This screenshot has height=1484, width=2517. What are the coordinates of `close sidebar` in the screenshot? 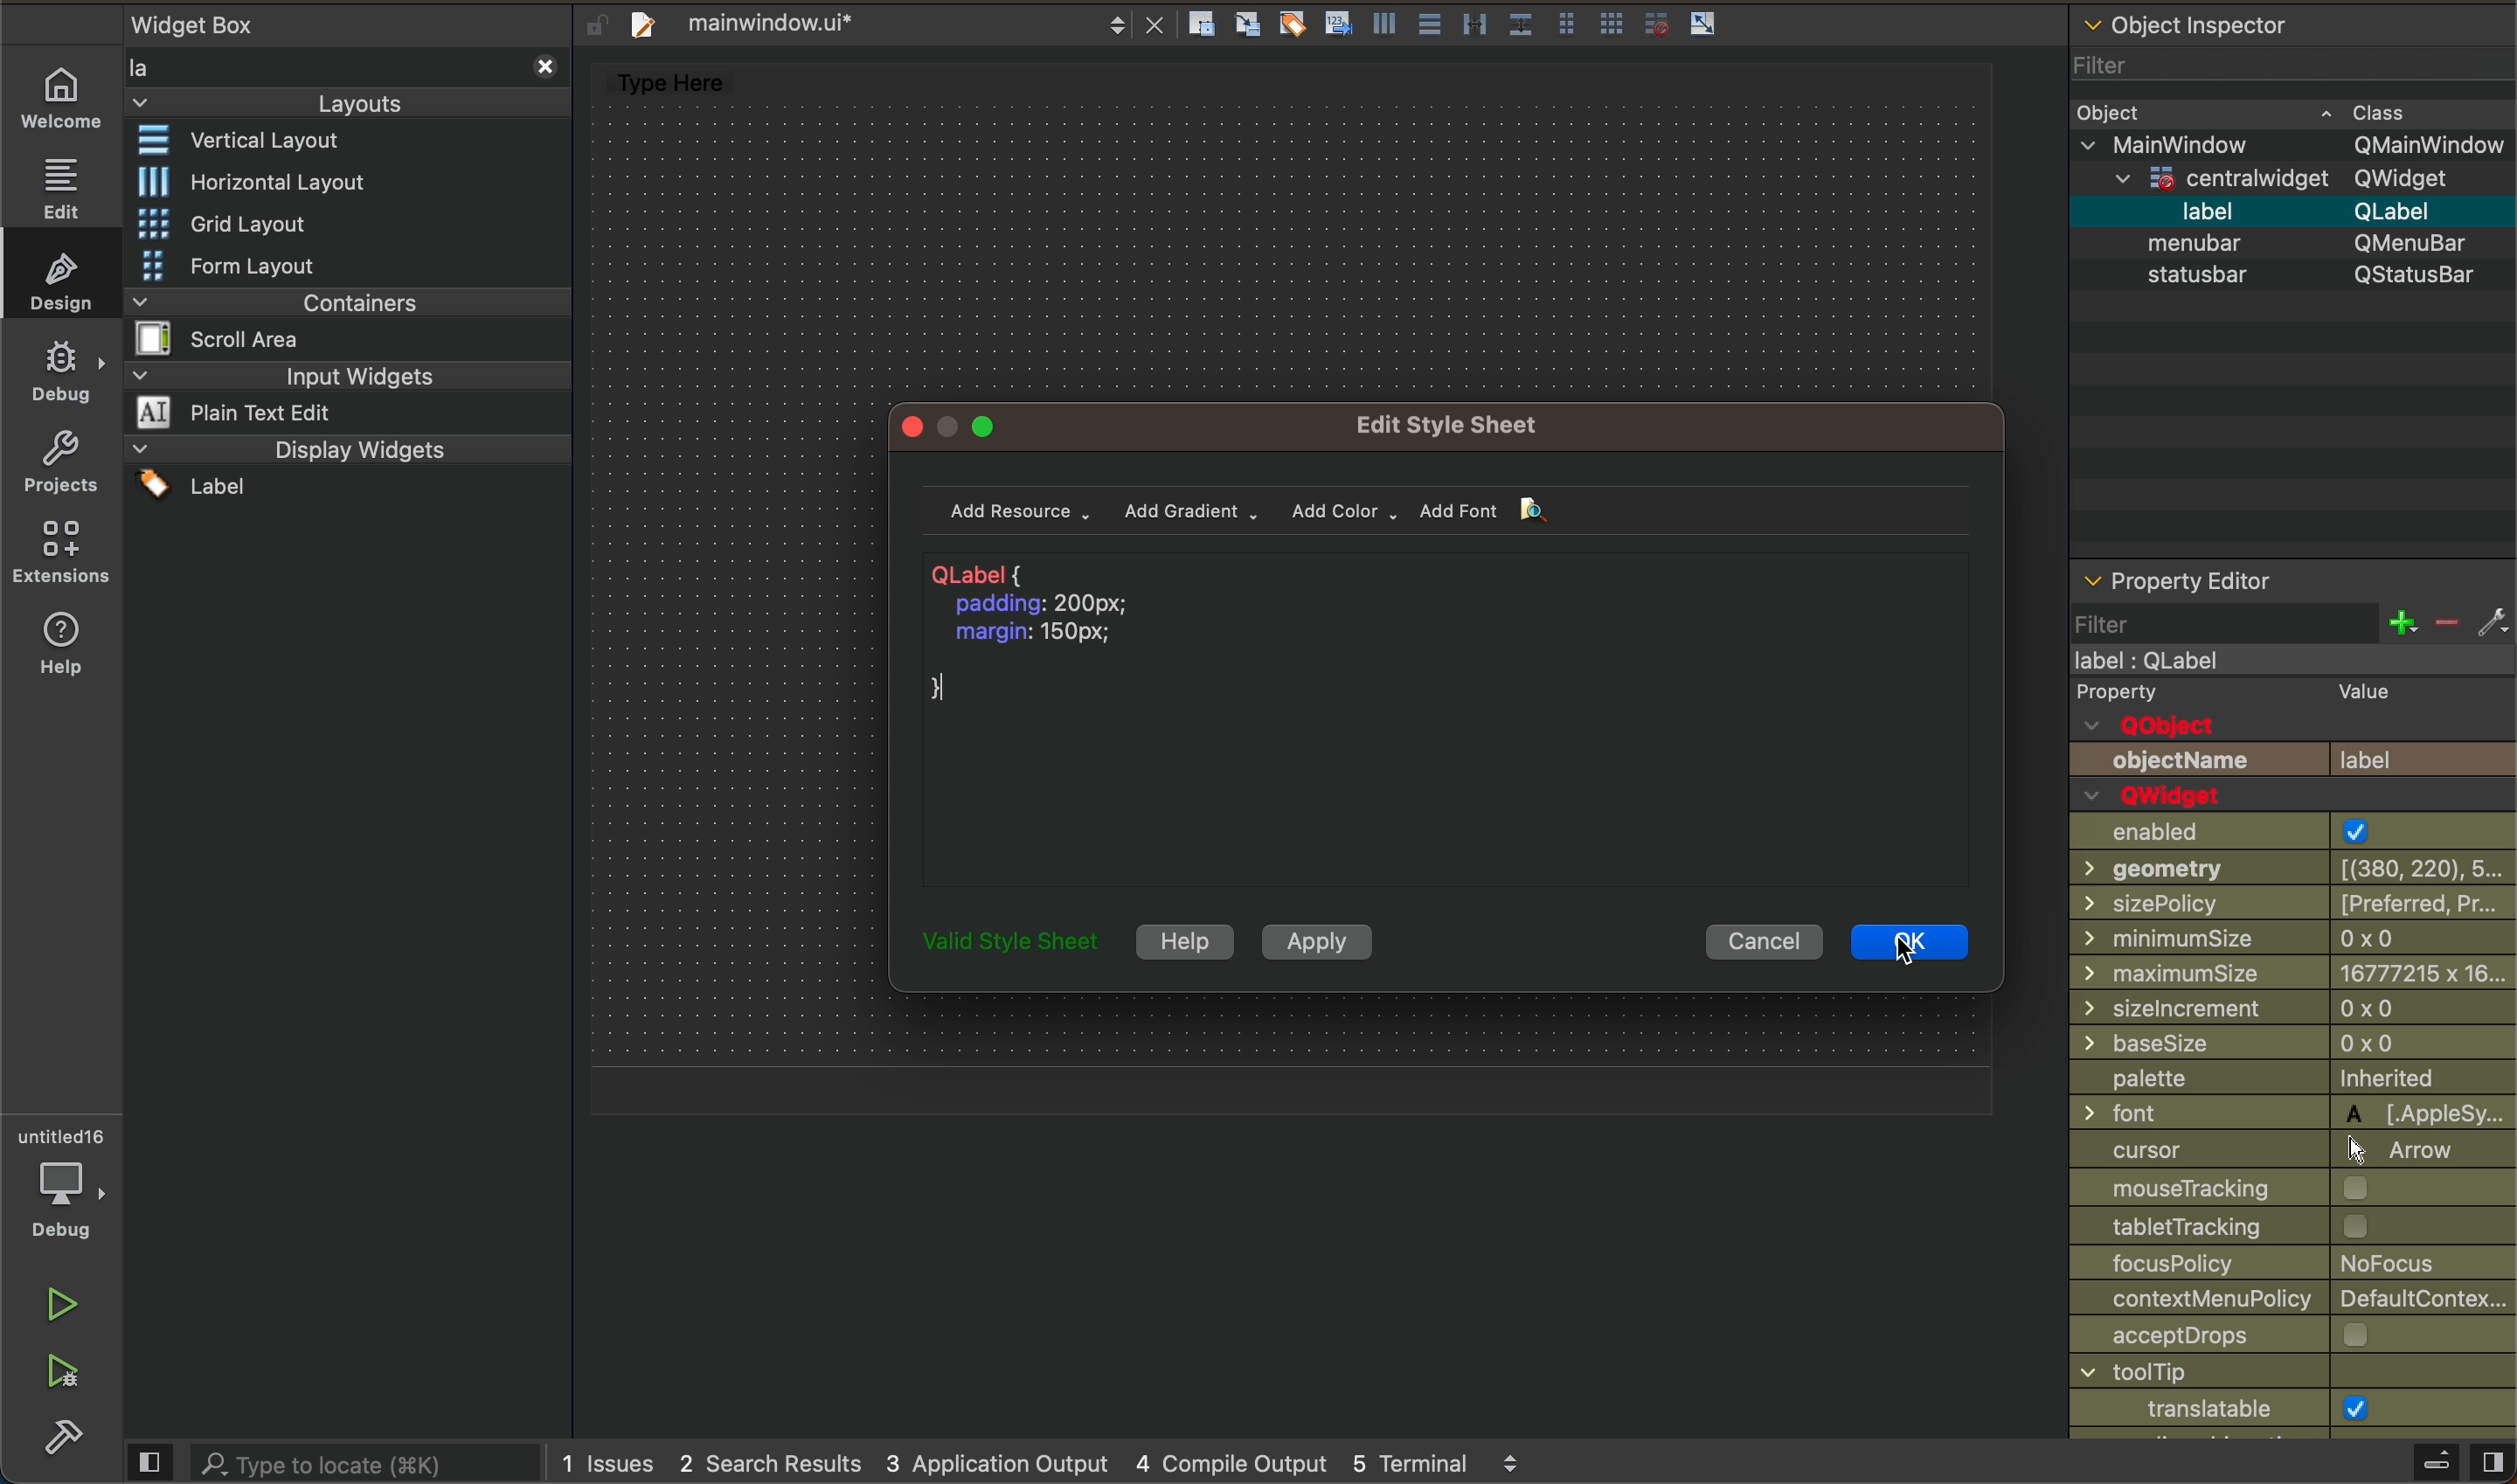 It's located at (2402, 1463).